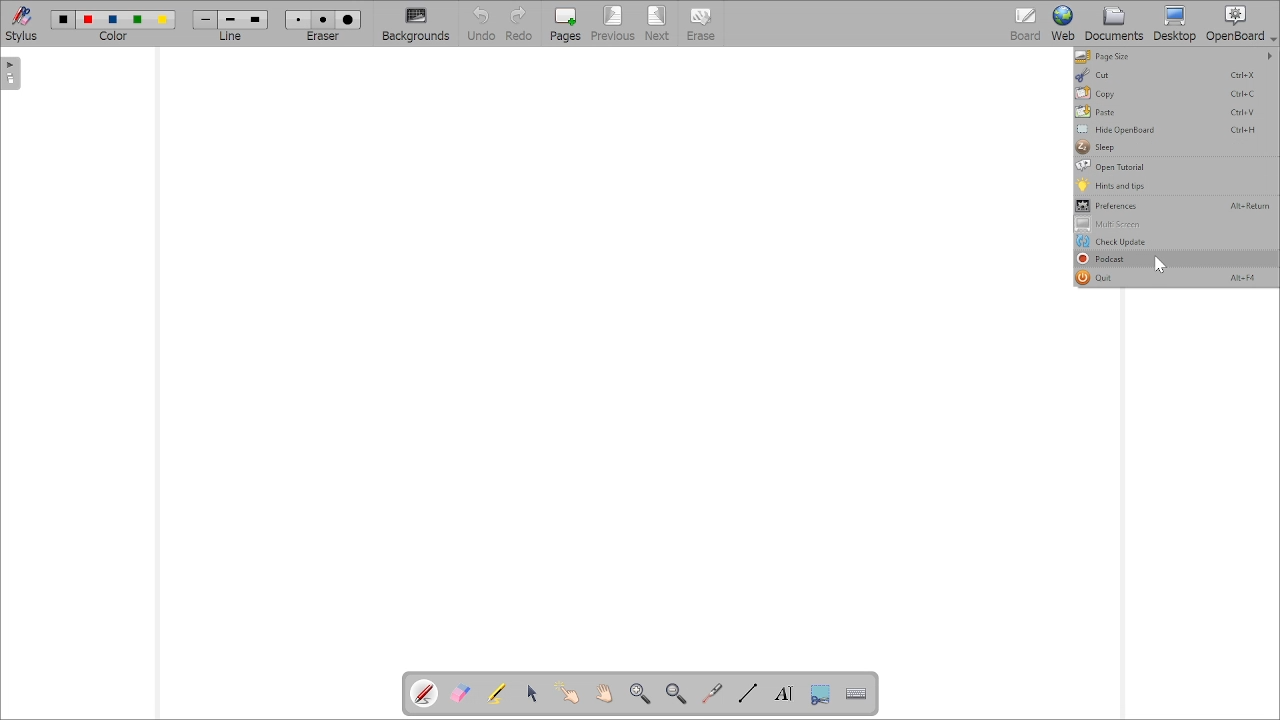 This screenshot has width=1280, height=720. I want to click on line, so click(230, 37).